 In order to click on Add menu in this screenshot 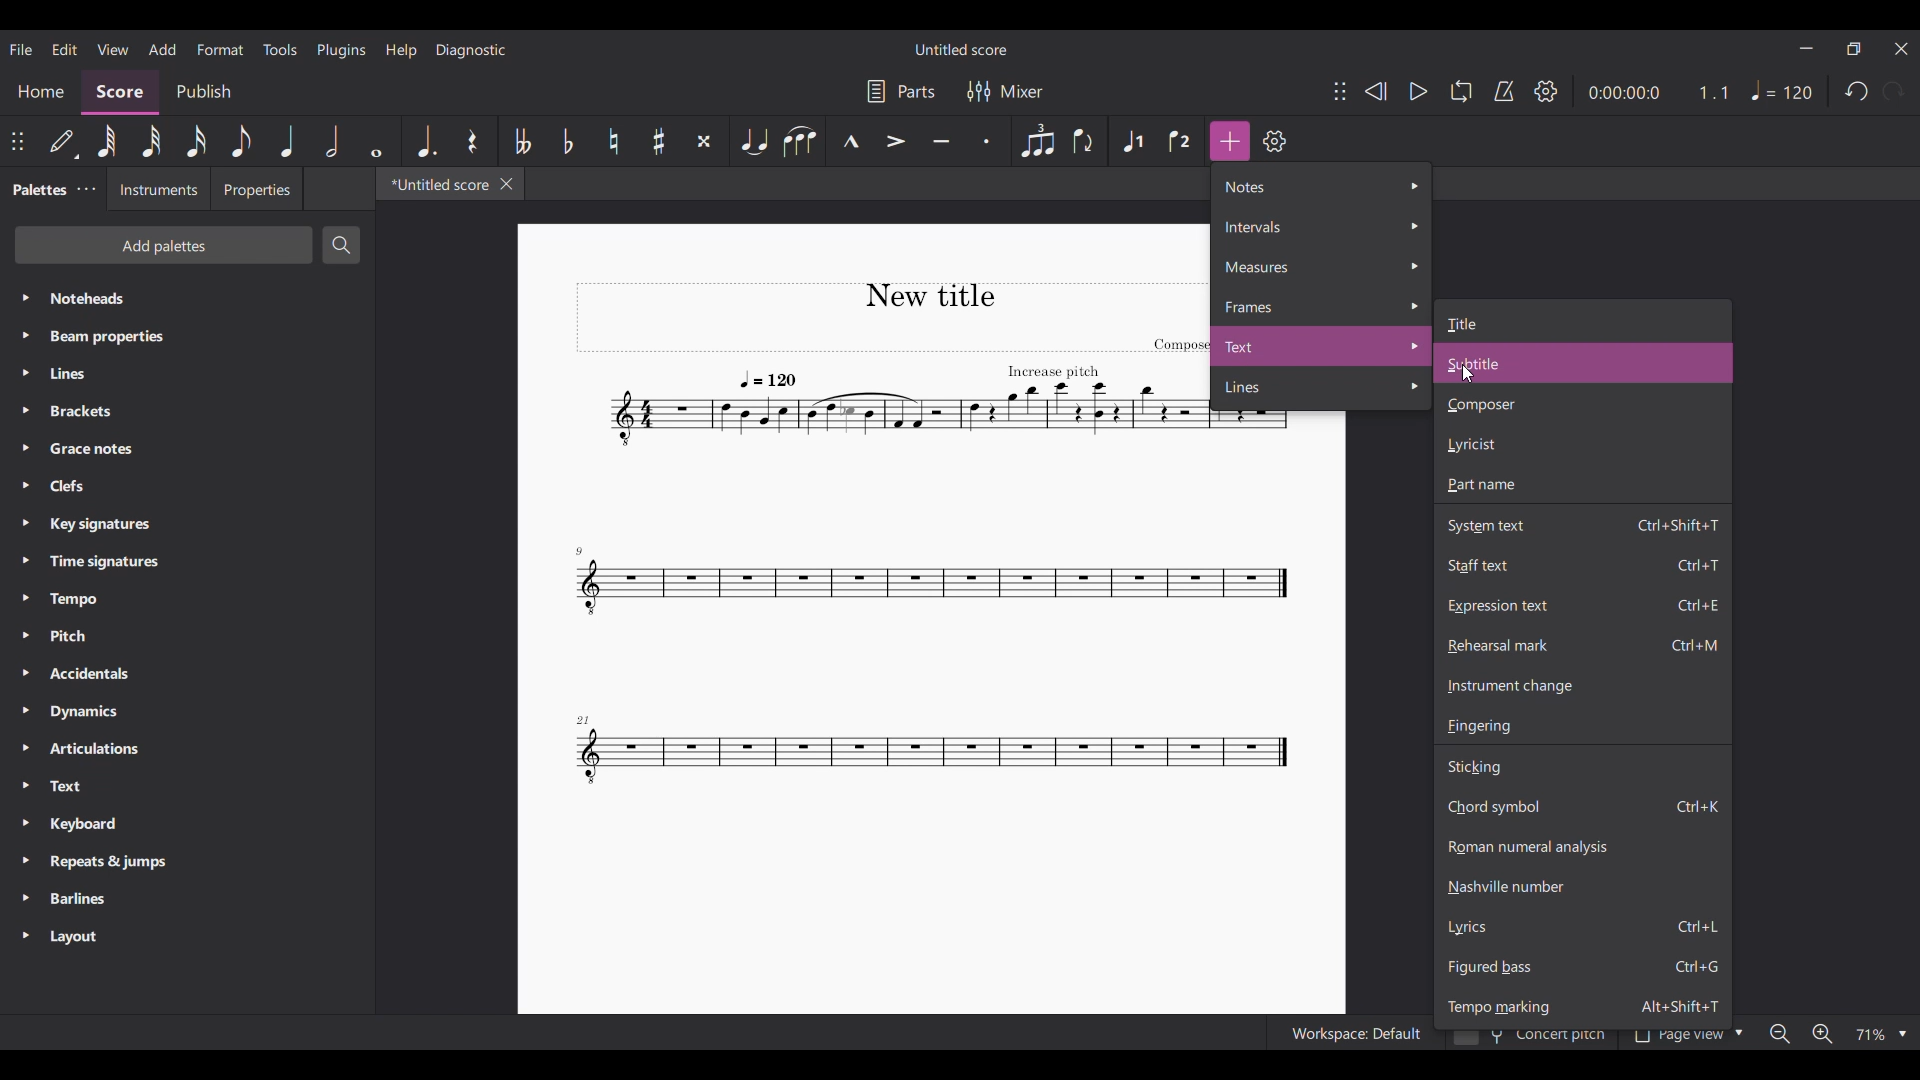, I will do `click(163, 50)`.